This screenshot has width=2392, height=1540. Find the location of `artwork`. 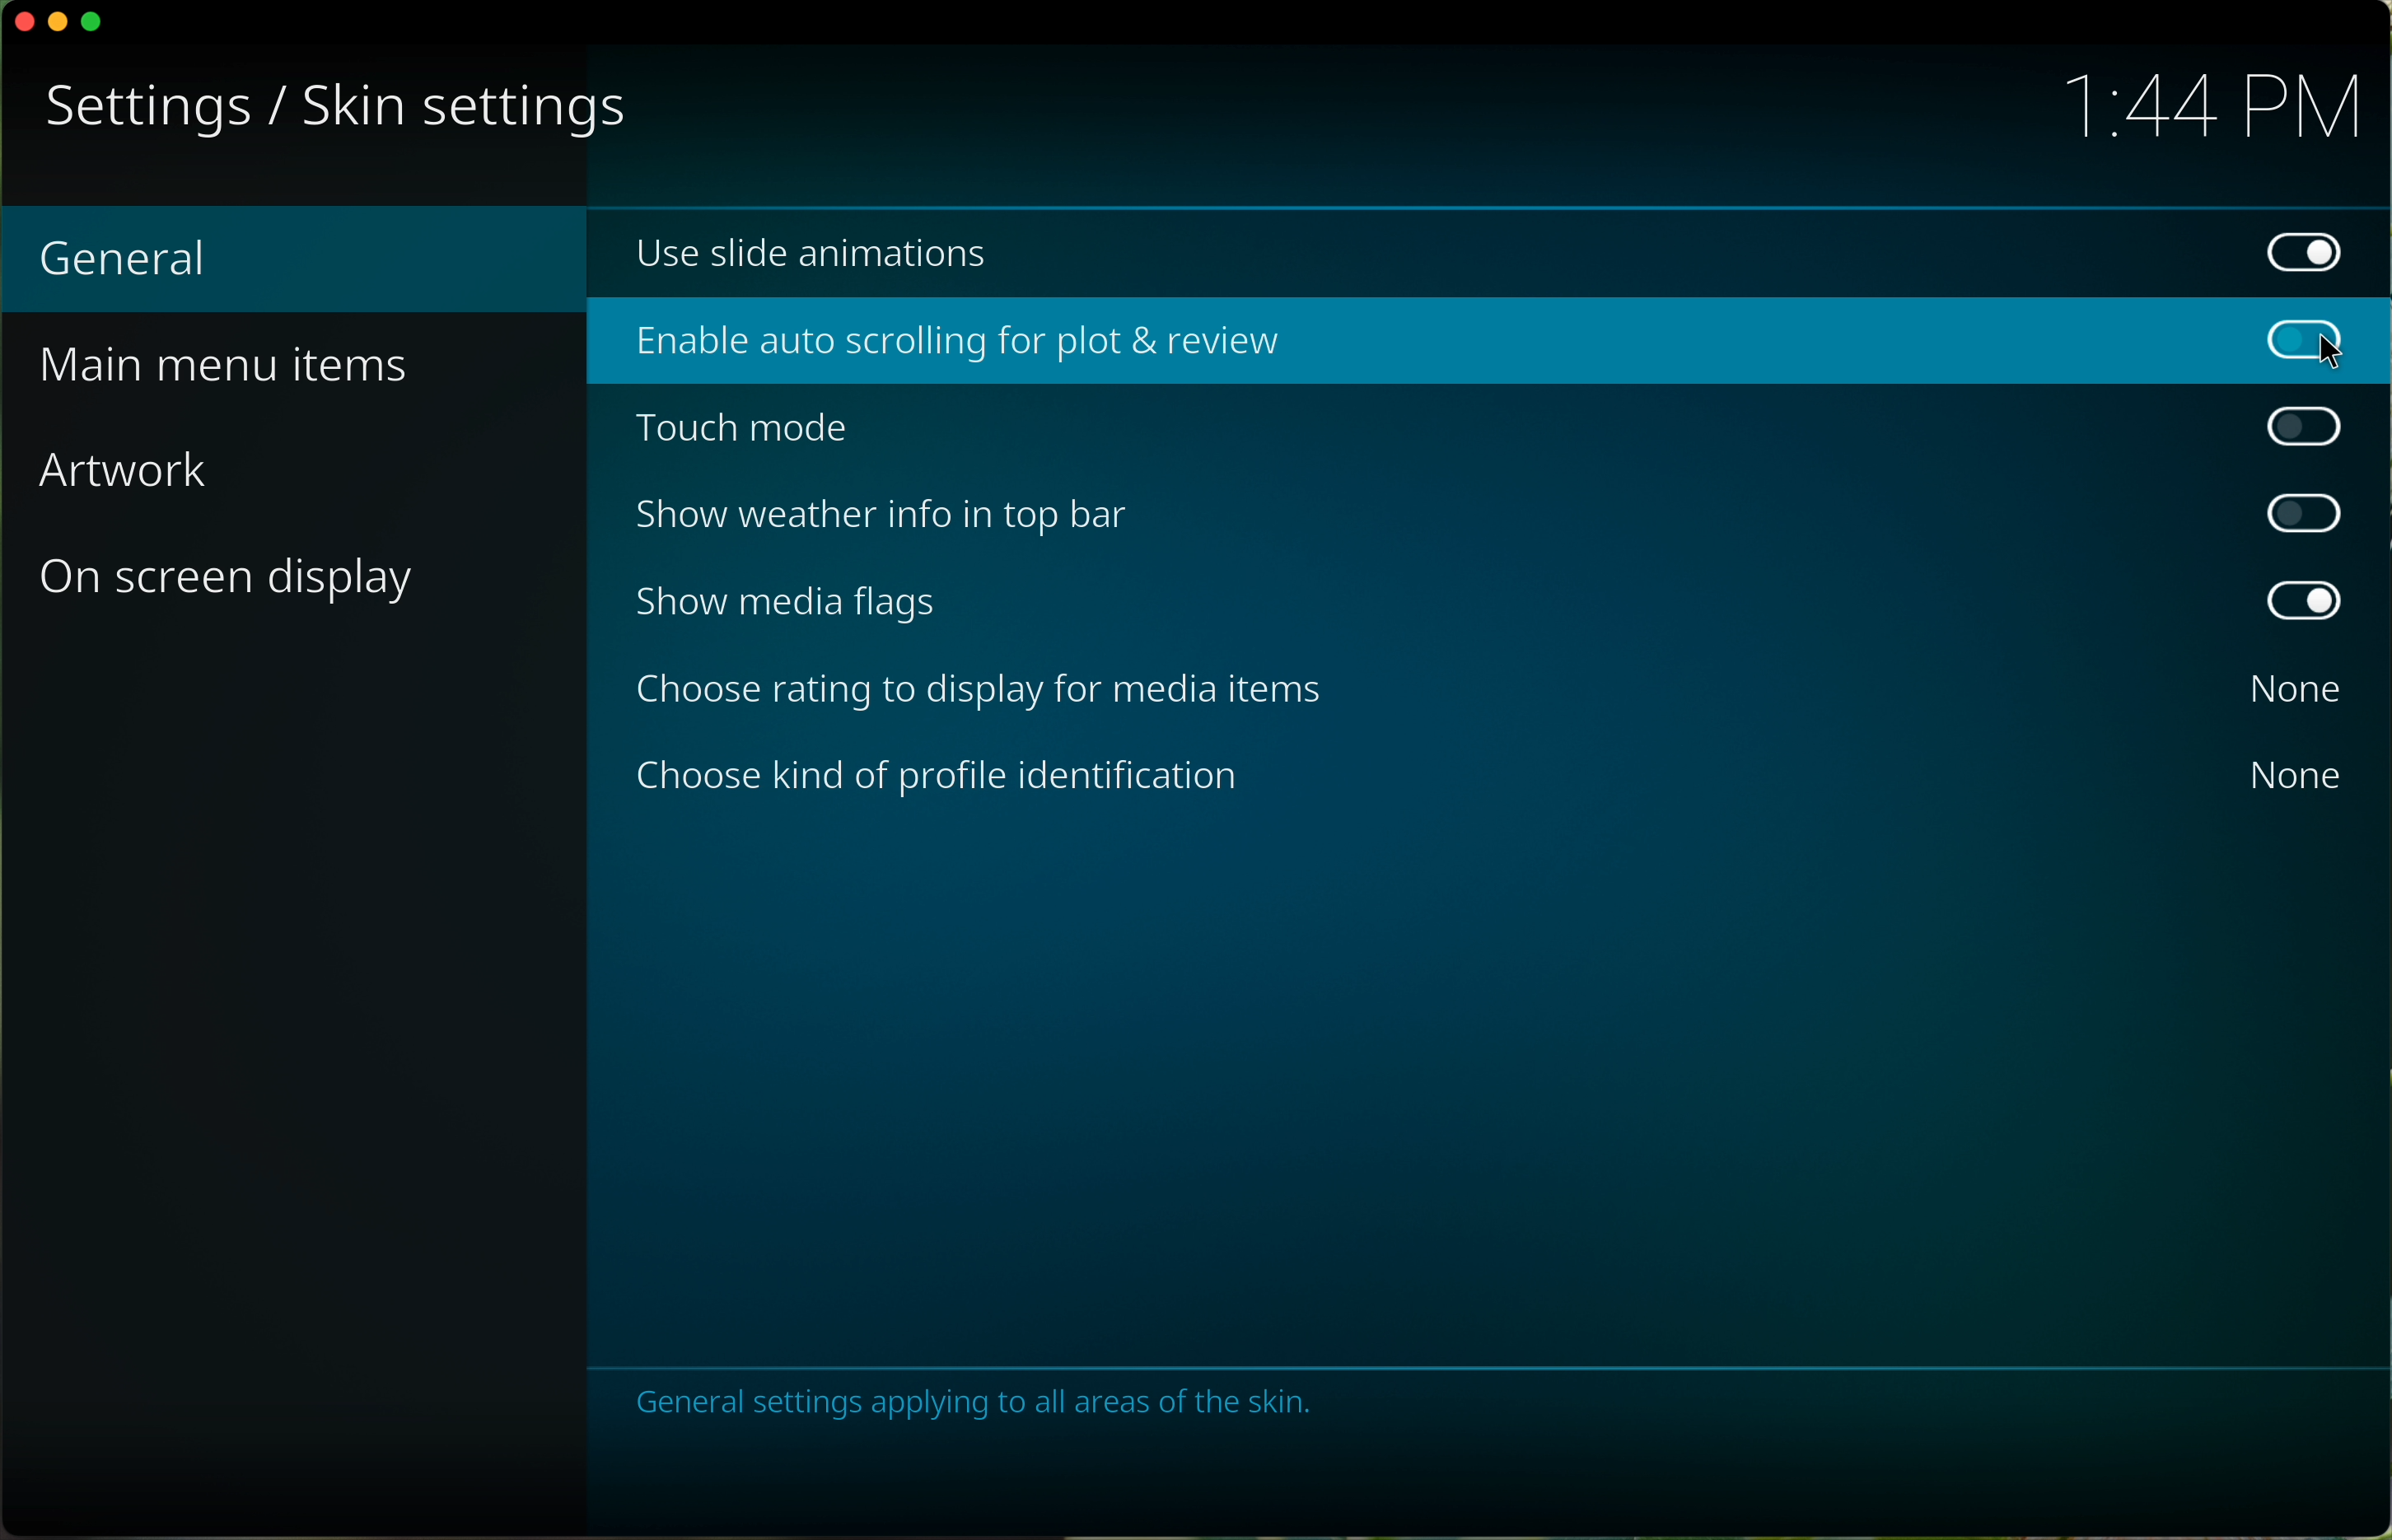

artwork is located at coordinates (130, 474).